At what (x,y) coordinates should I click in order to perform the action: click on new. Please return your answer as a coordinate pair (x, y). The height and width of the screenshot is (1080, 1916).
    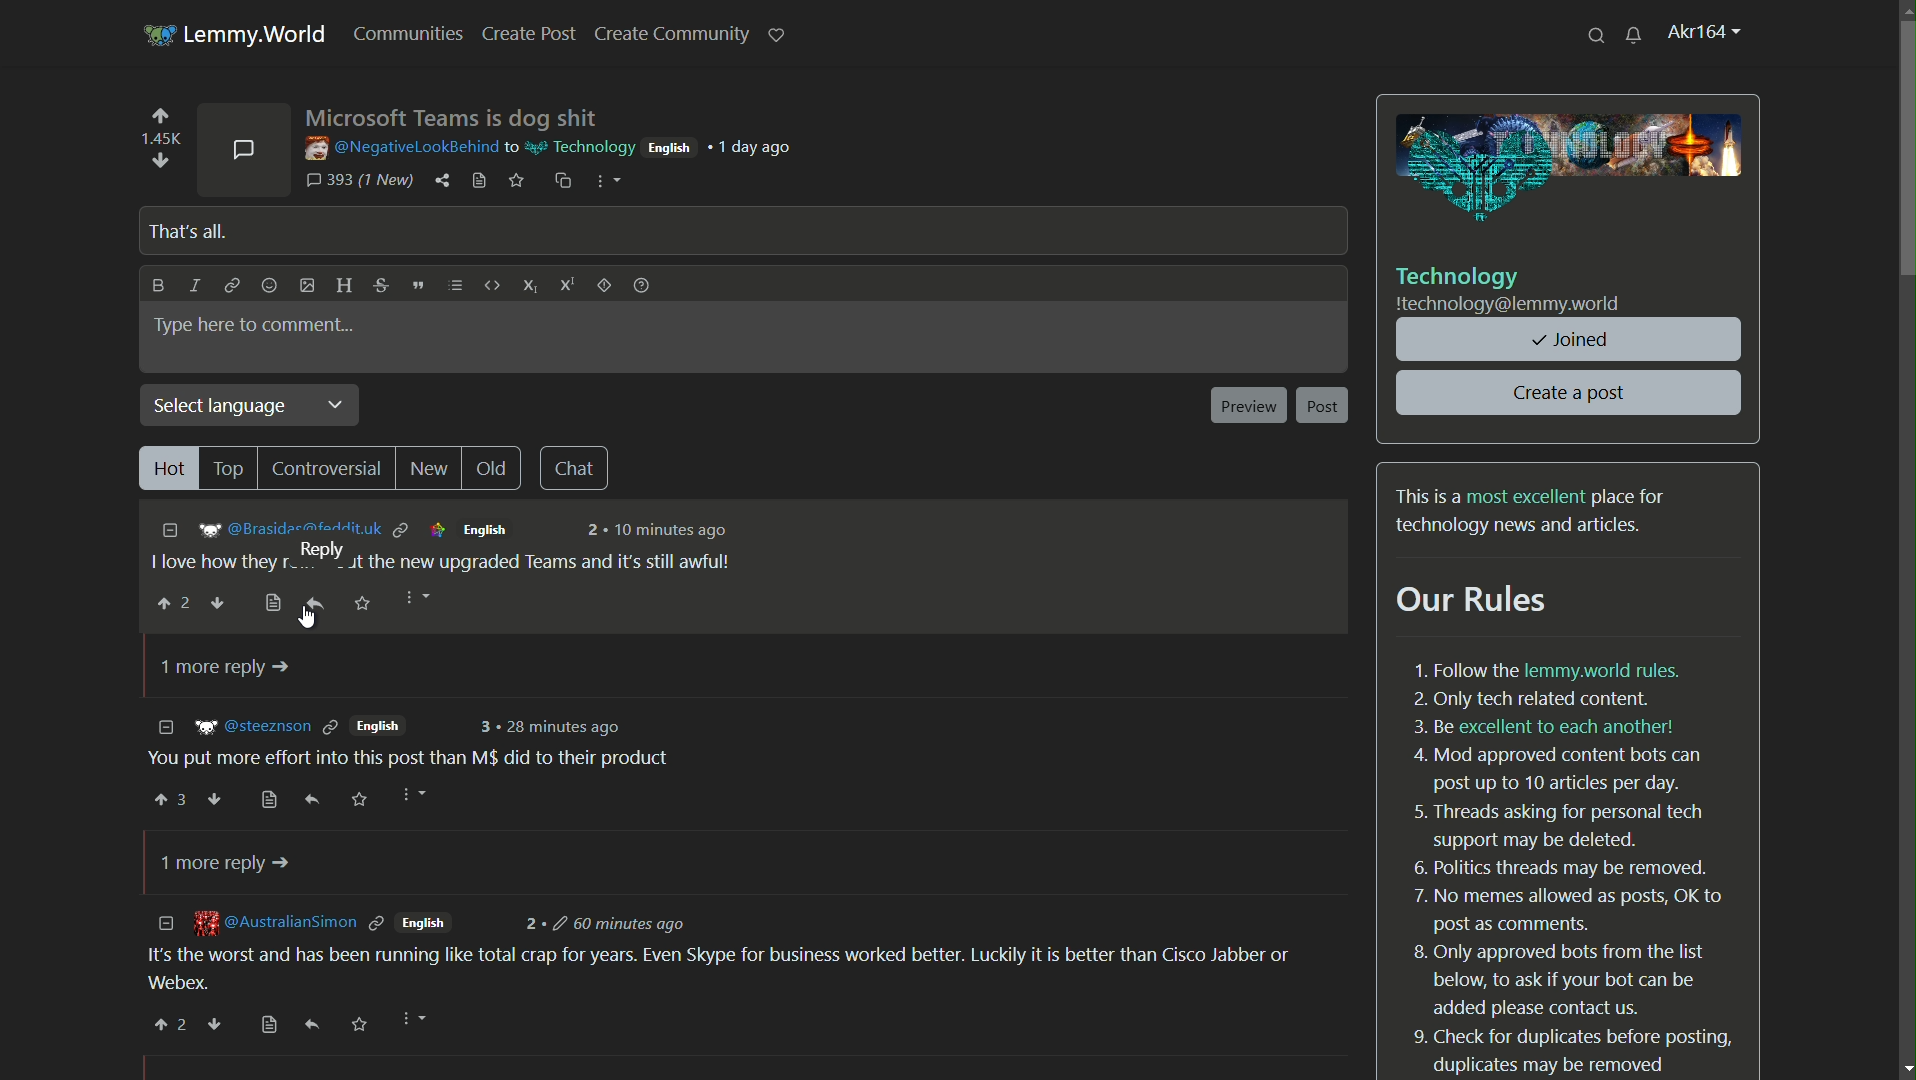
    Looking at the image, I should click on (431, 470).